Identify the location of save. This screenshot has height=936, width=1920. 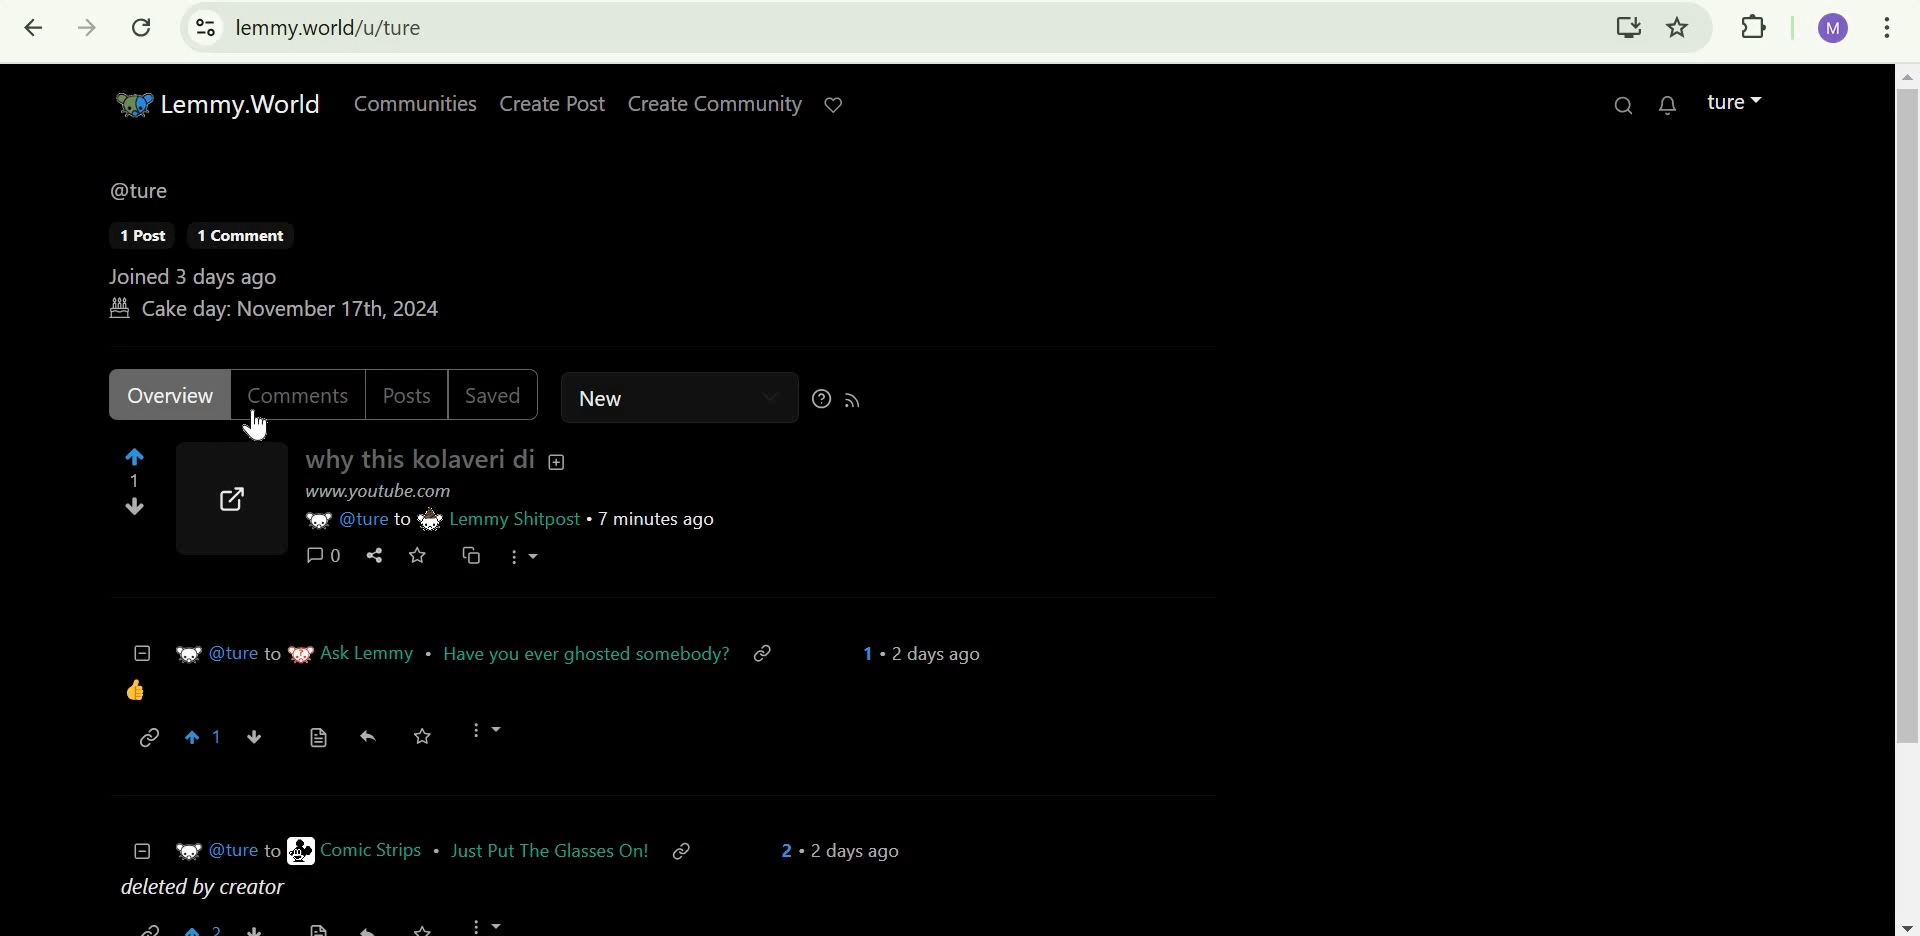
(418, 552).